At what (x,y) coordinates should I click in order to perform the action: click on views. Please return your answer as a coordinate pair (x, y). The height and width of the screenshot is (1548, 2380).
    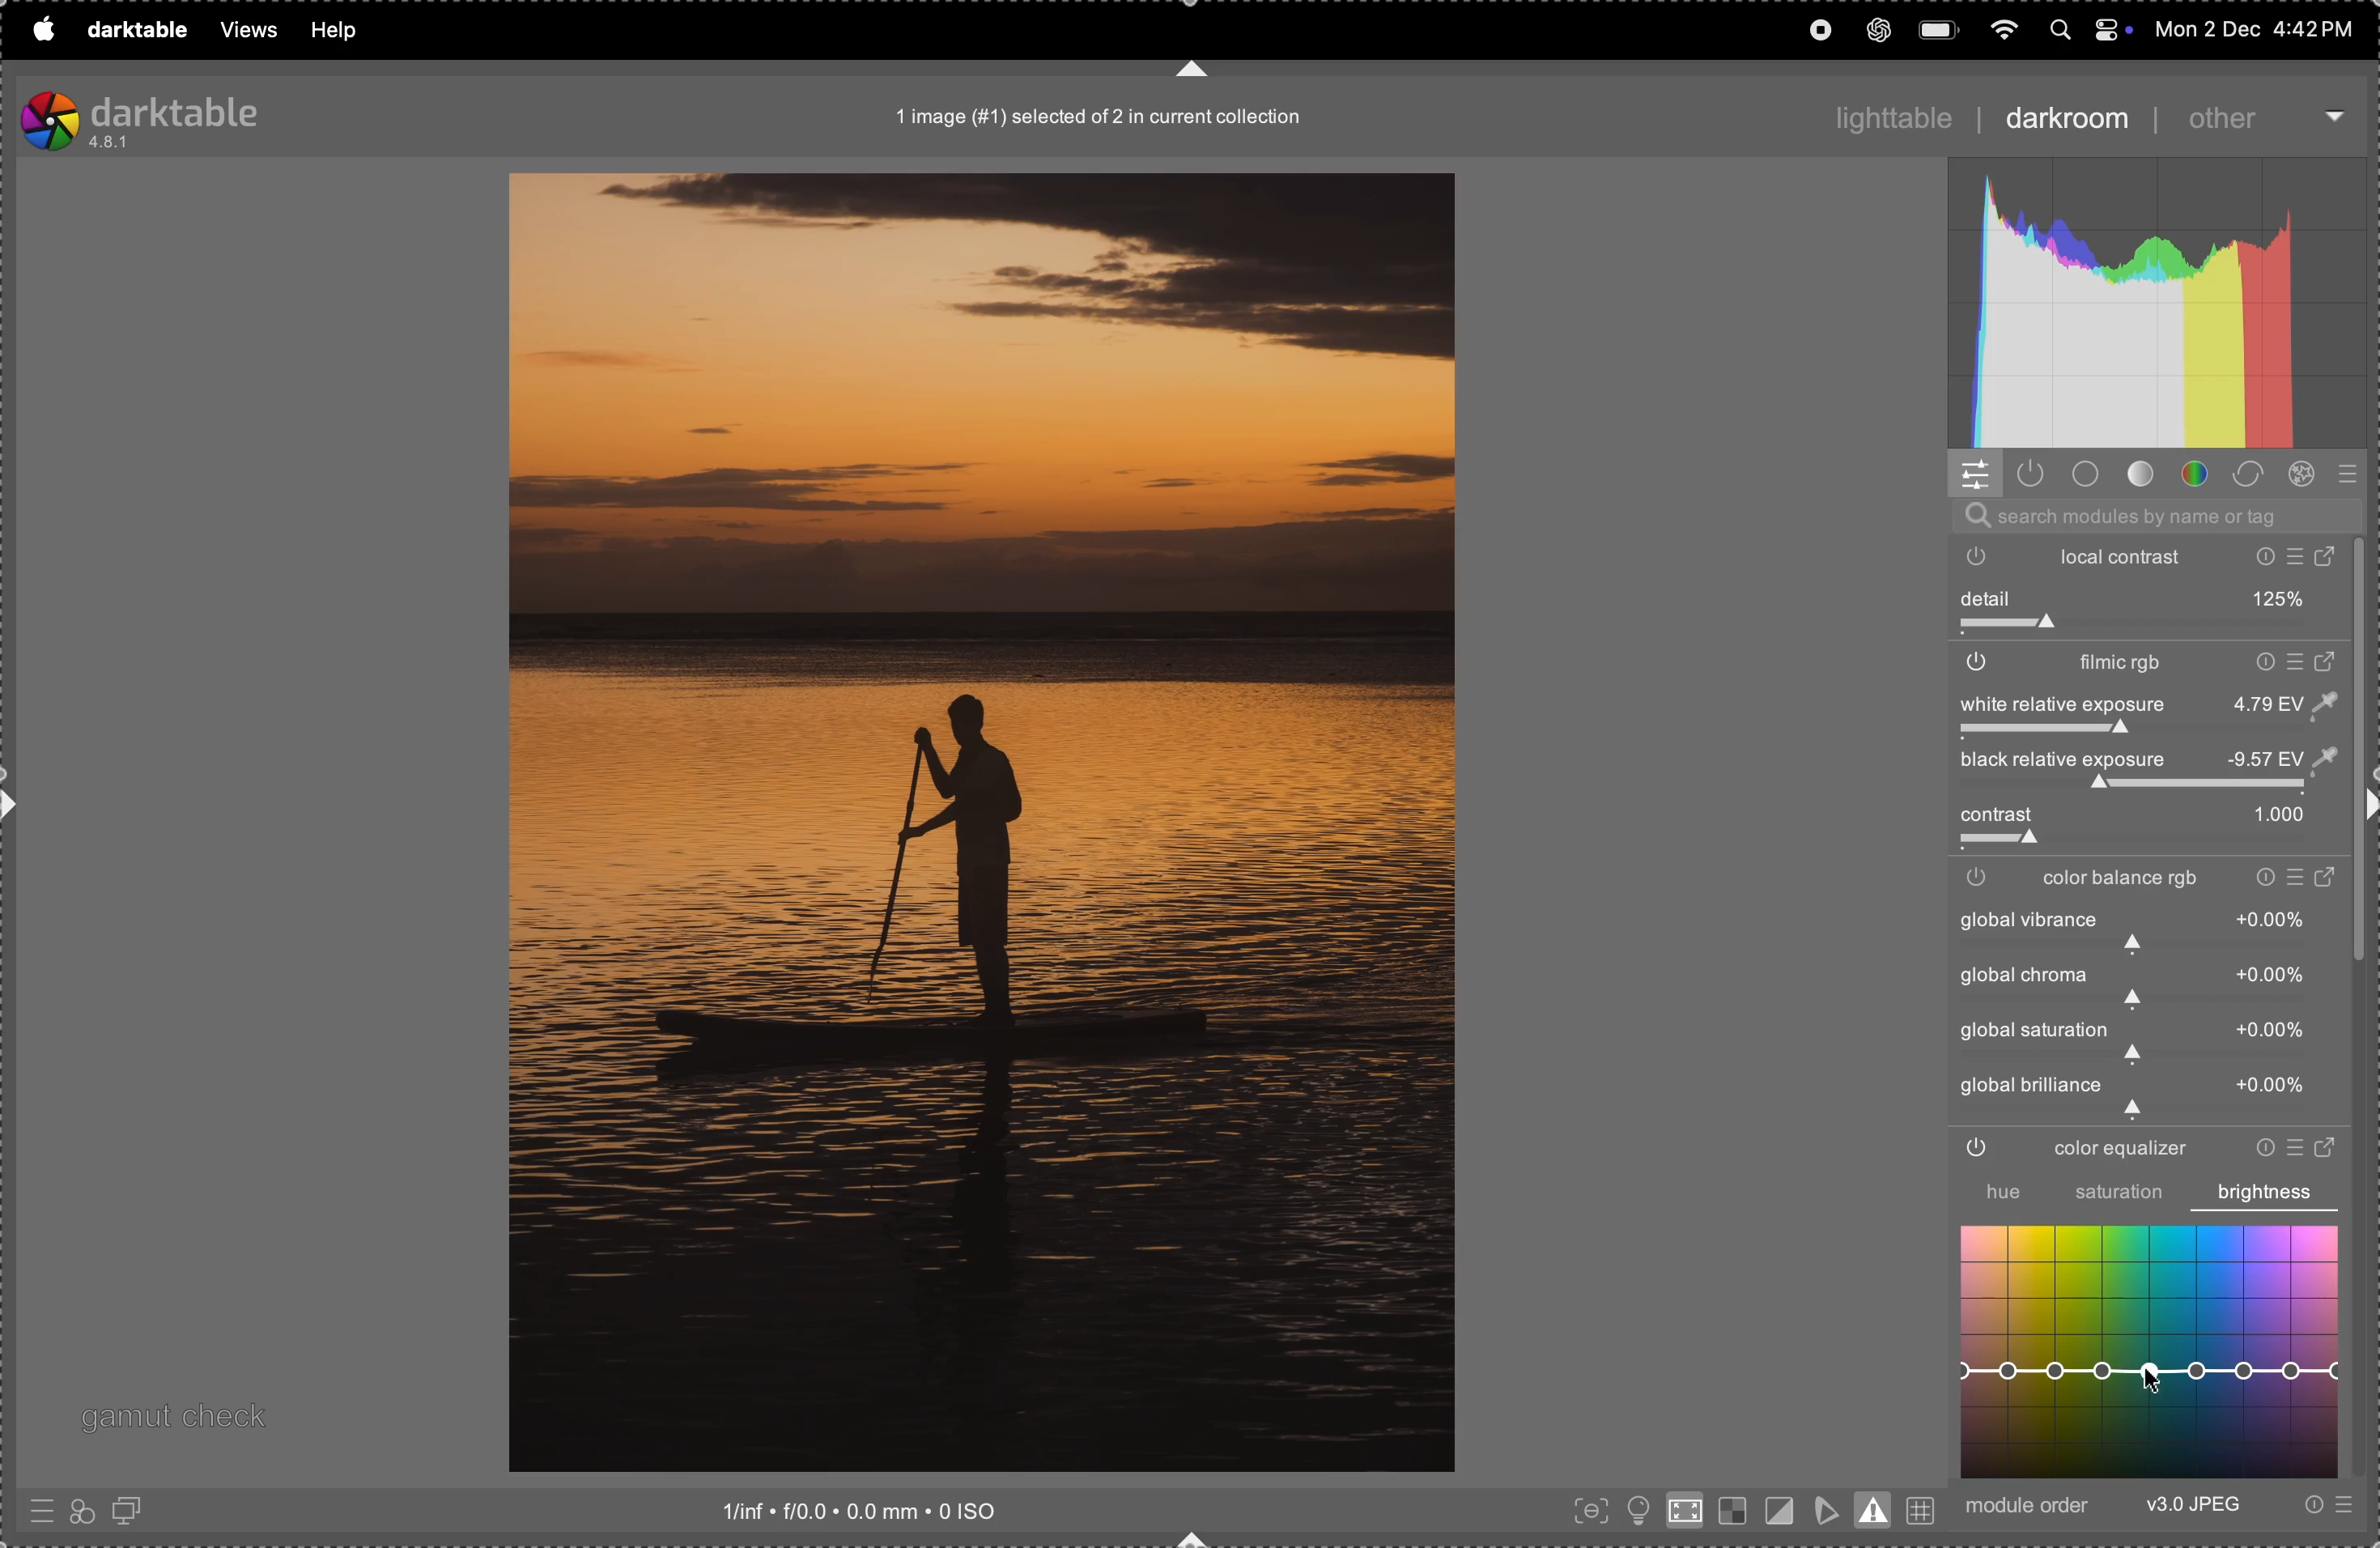
    Looking at the image, I should click on (241, 31).